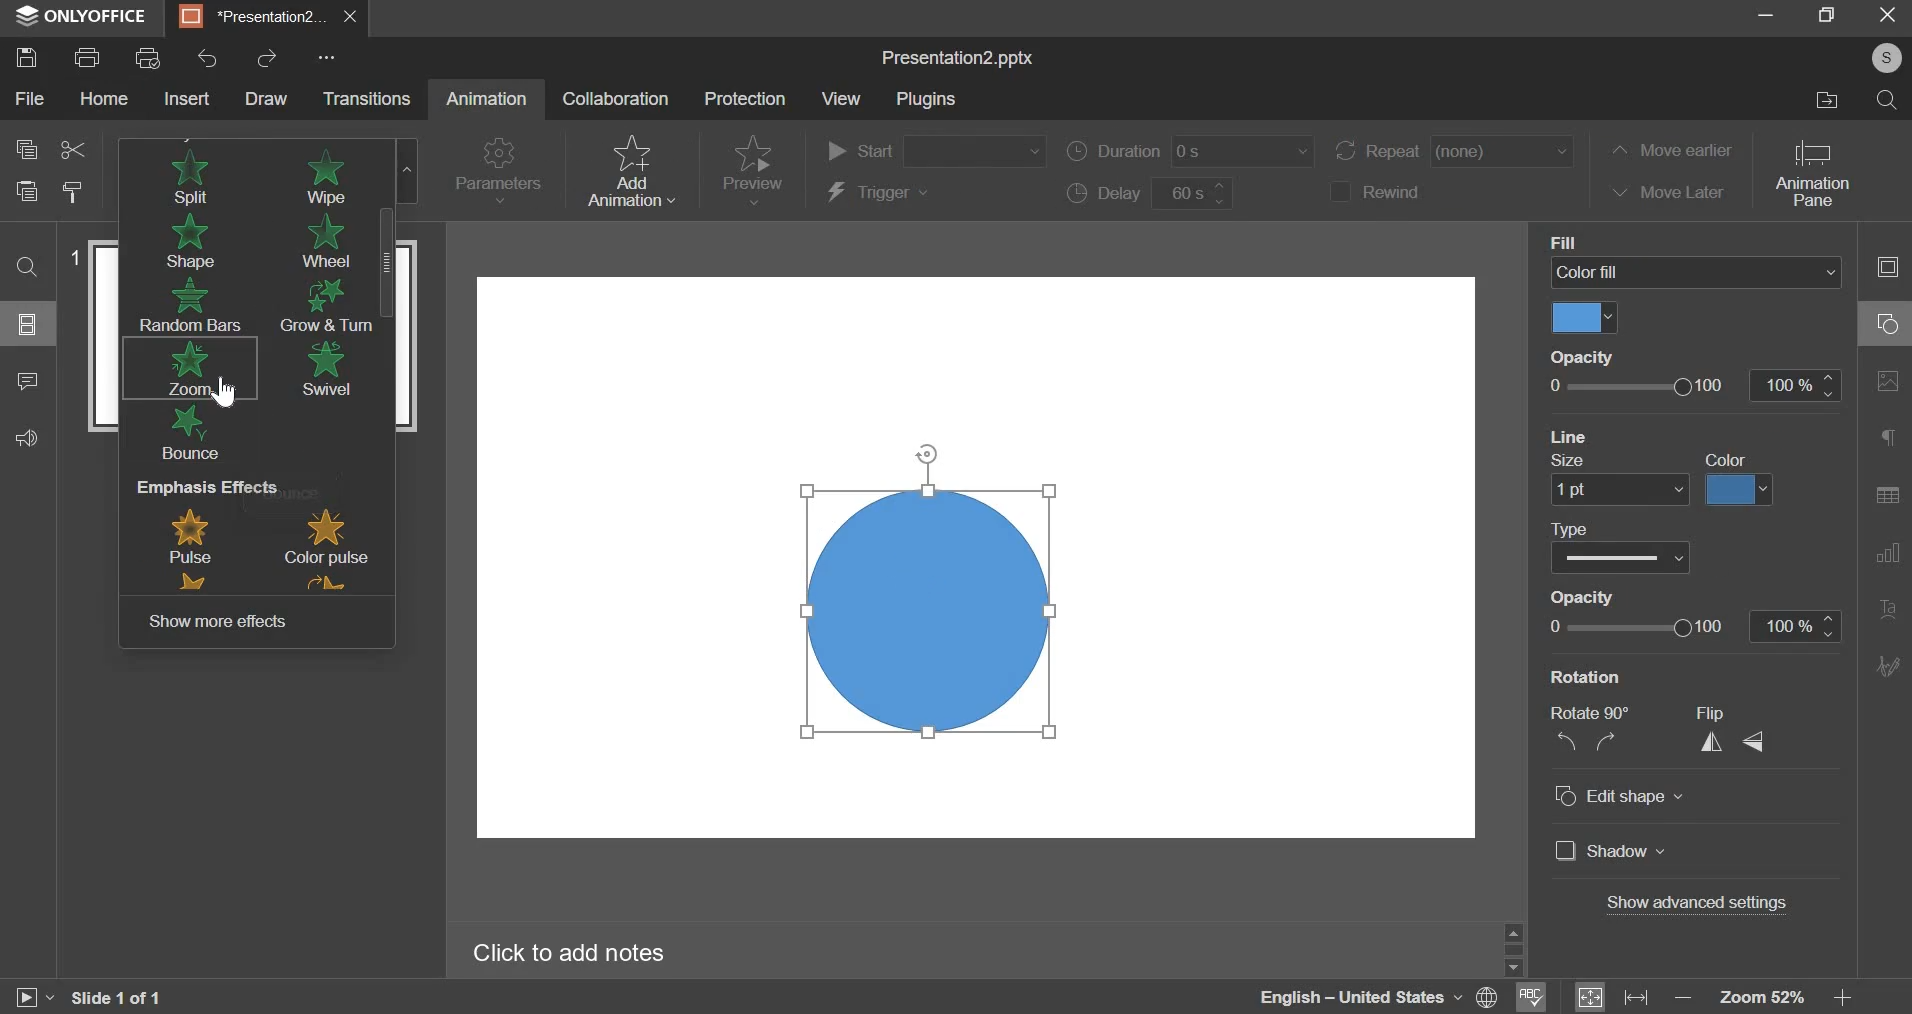  What do you see at coordinates (1640, 523) in the screenshot?
I see `apply to all slides` at bounding box center [1640, 523].